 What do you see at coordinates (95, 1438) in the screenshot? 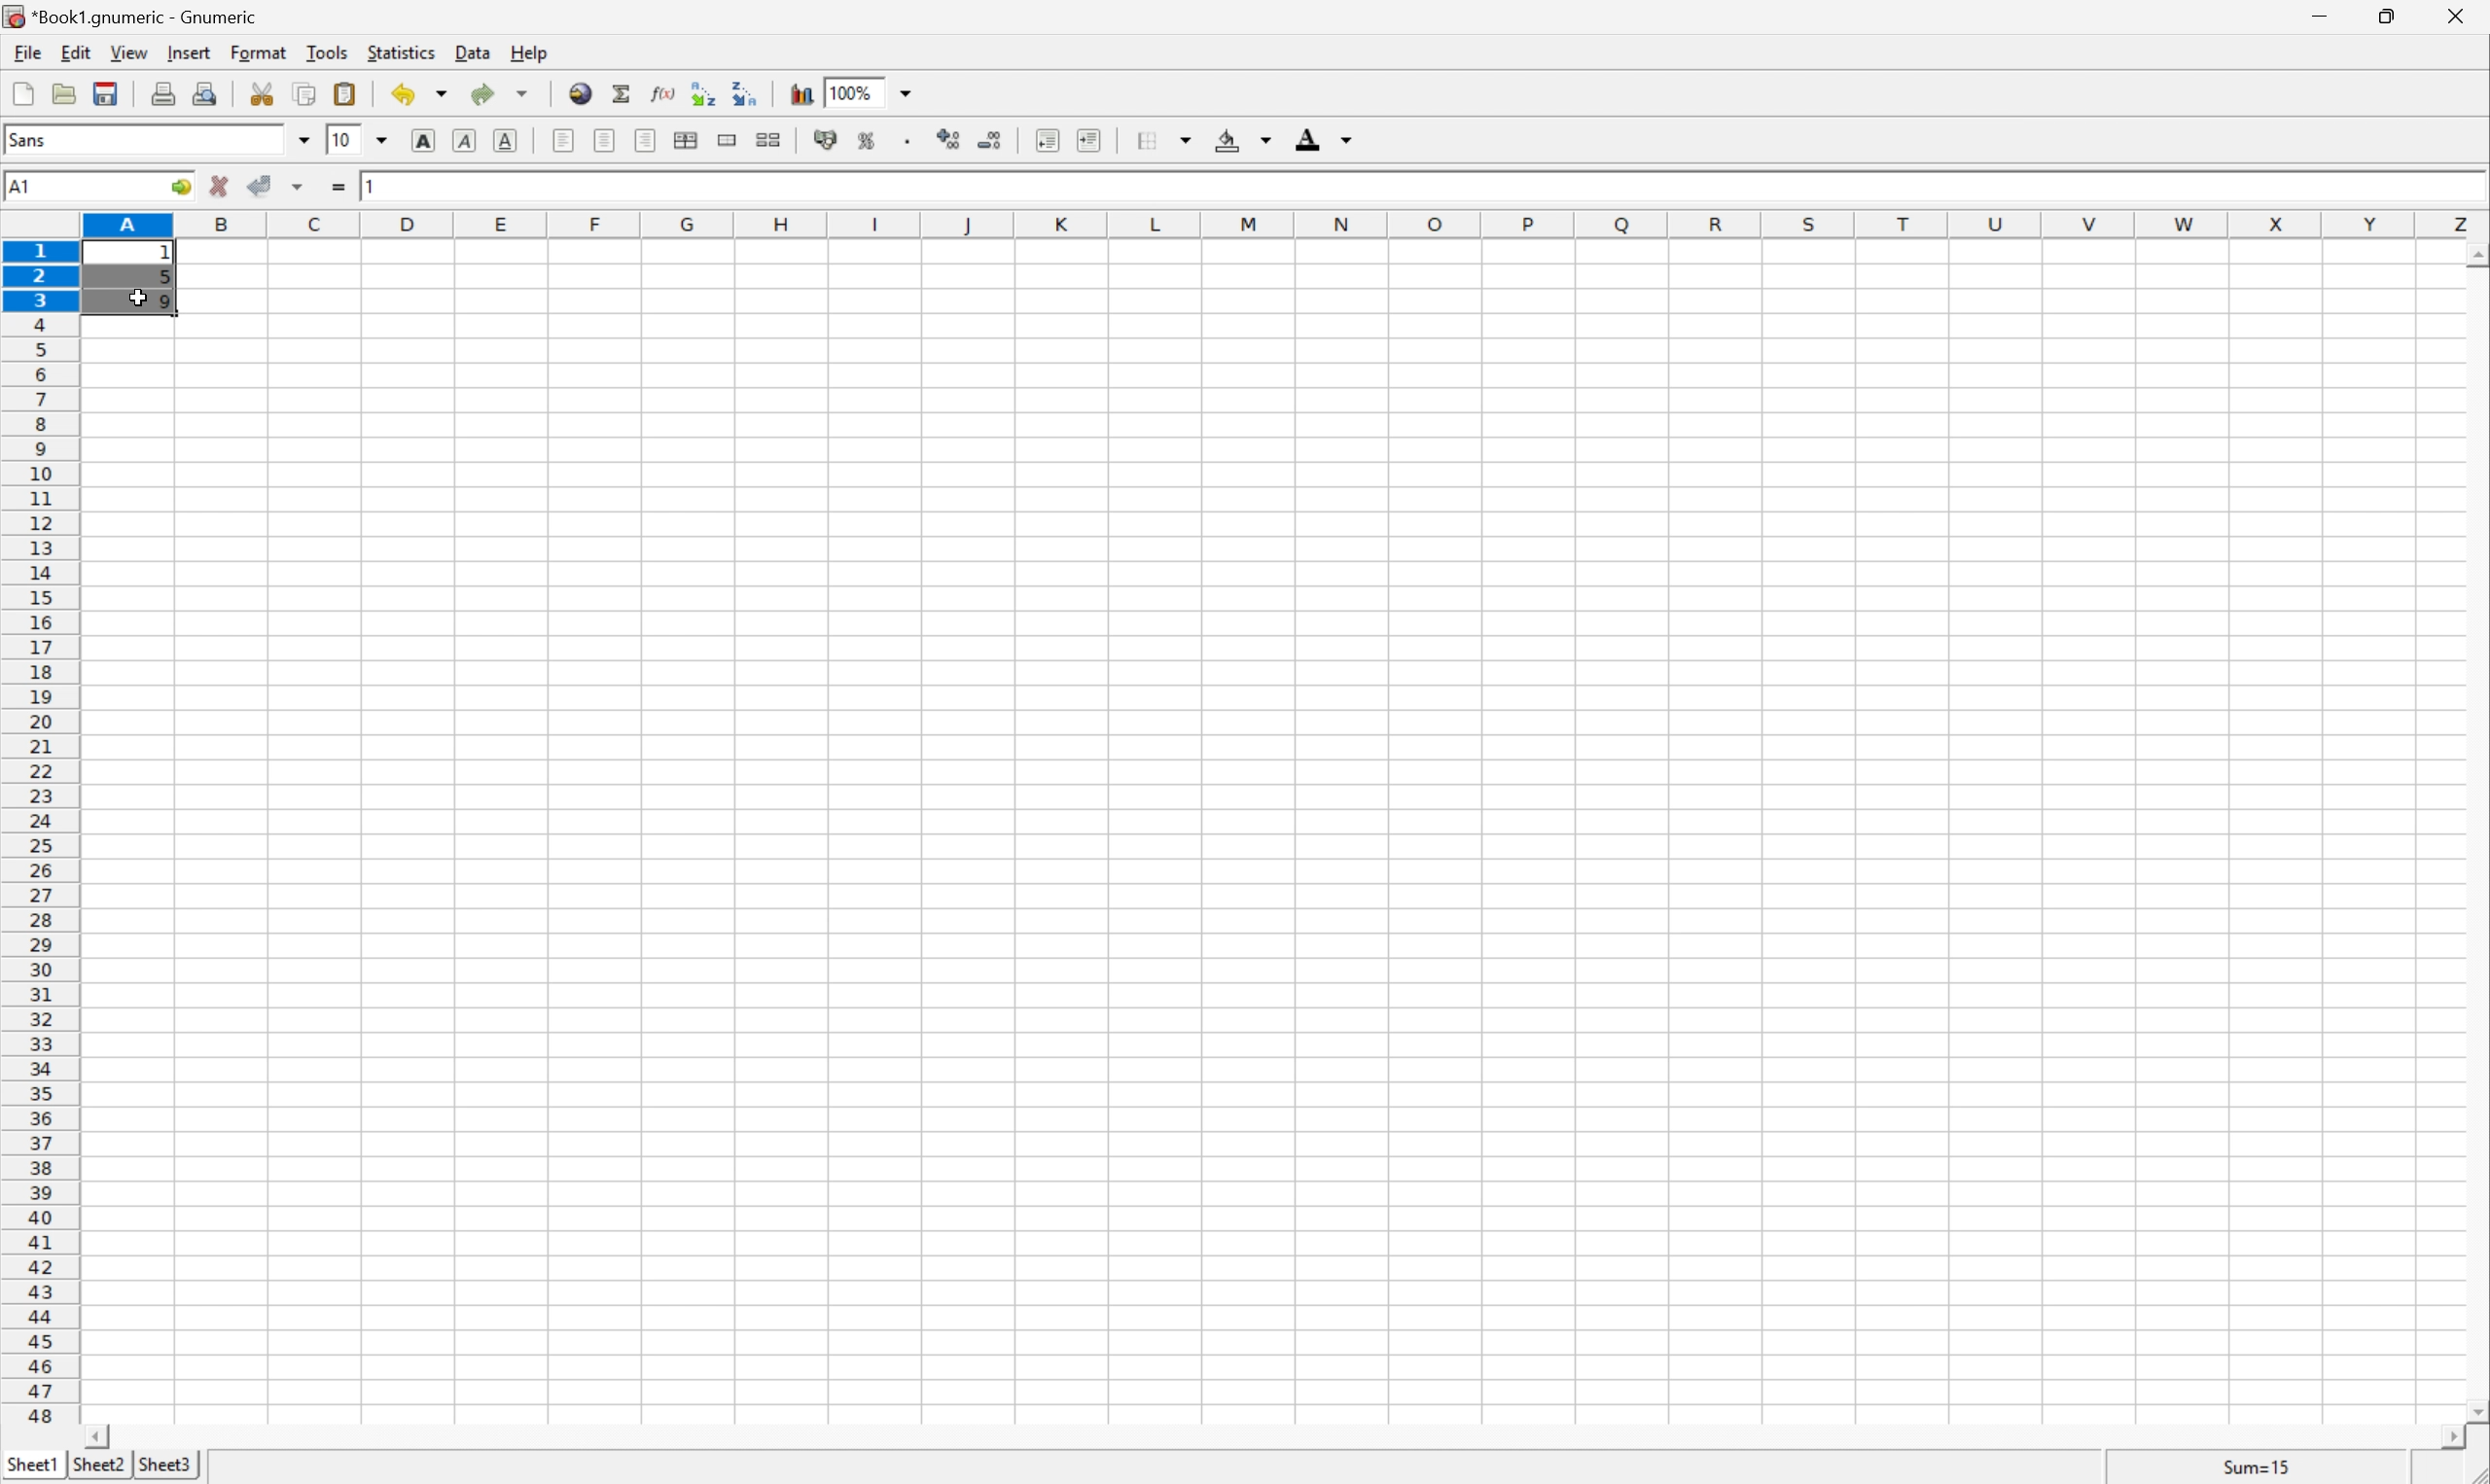
I see `scroll left` at bounding box center [95, 1438].